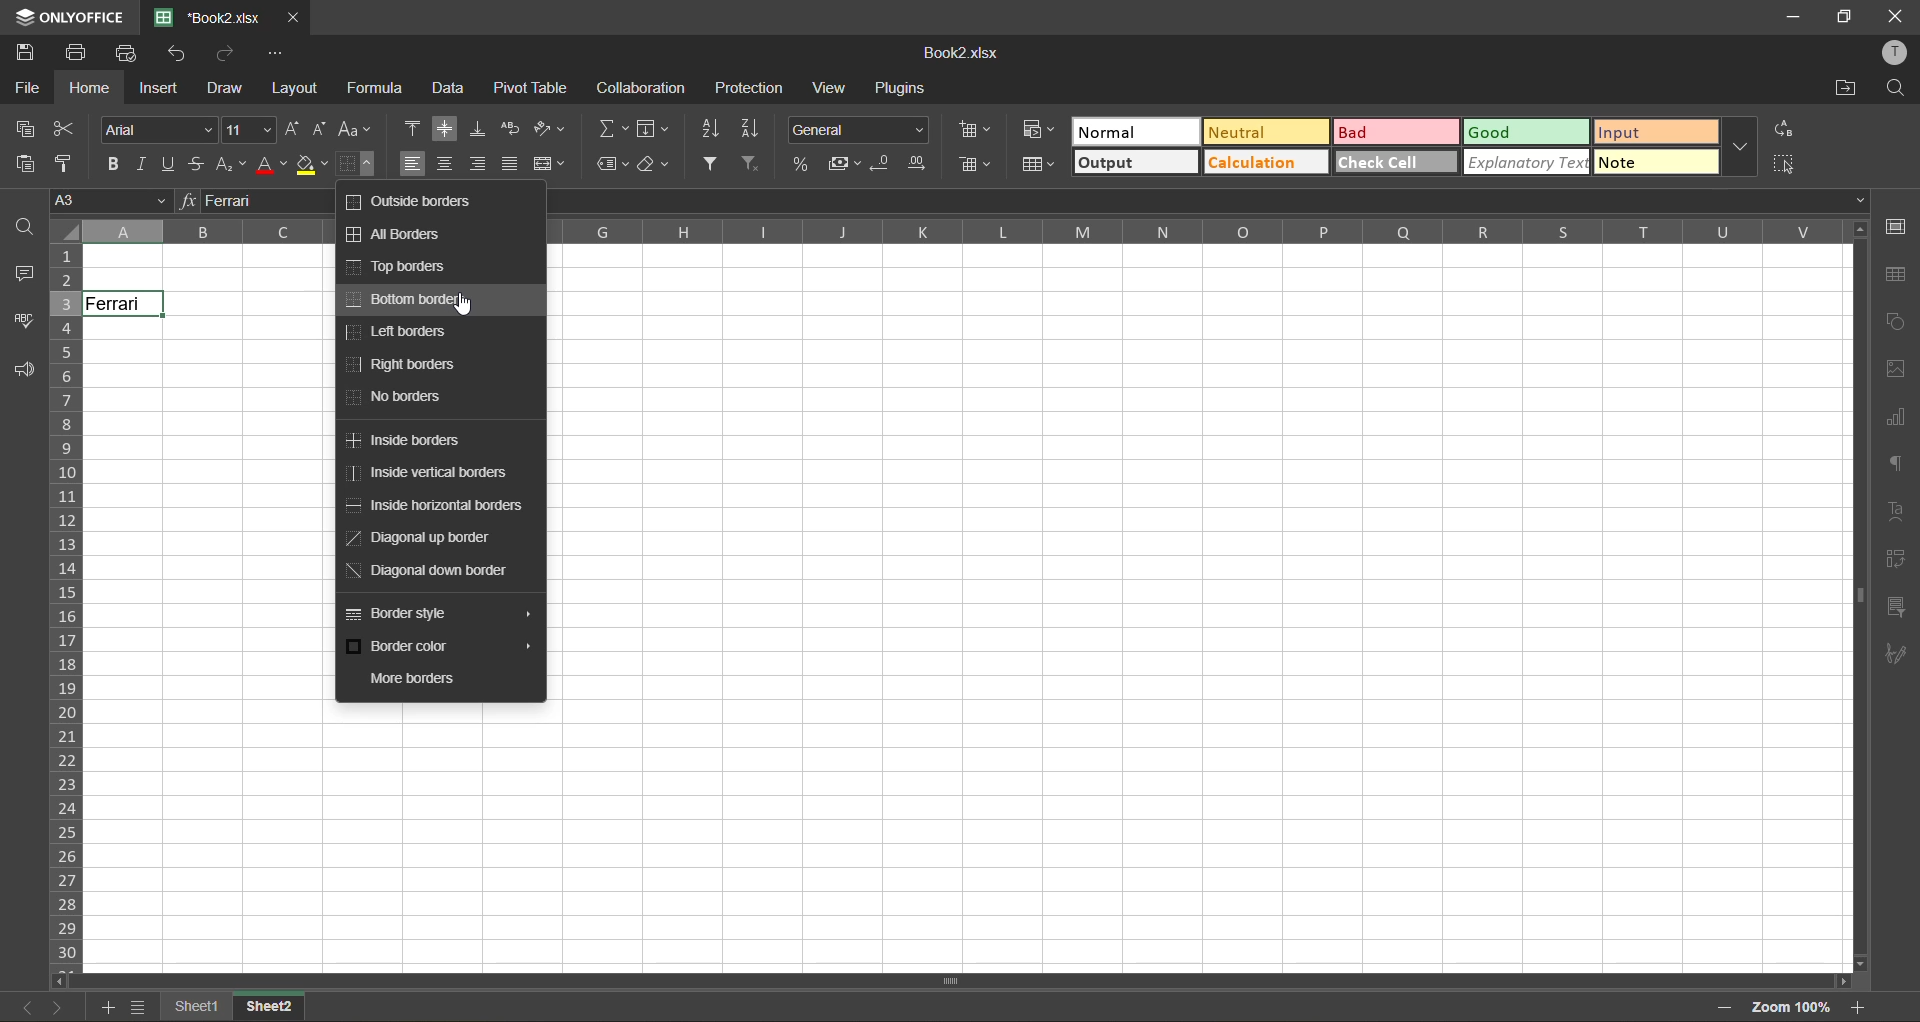  I want to click on note, so click(1649, 162).